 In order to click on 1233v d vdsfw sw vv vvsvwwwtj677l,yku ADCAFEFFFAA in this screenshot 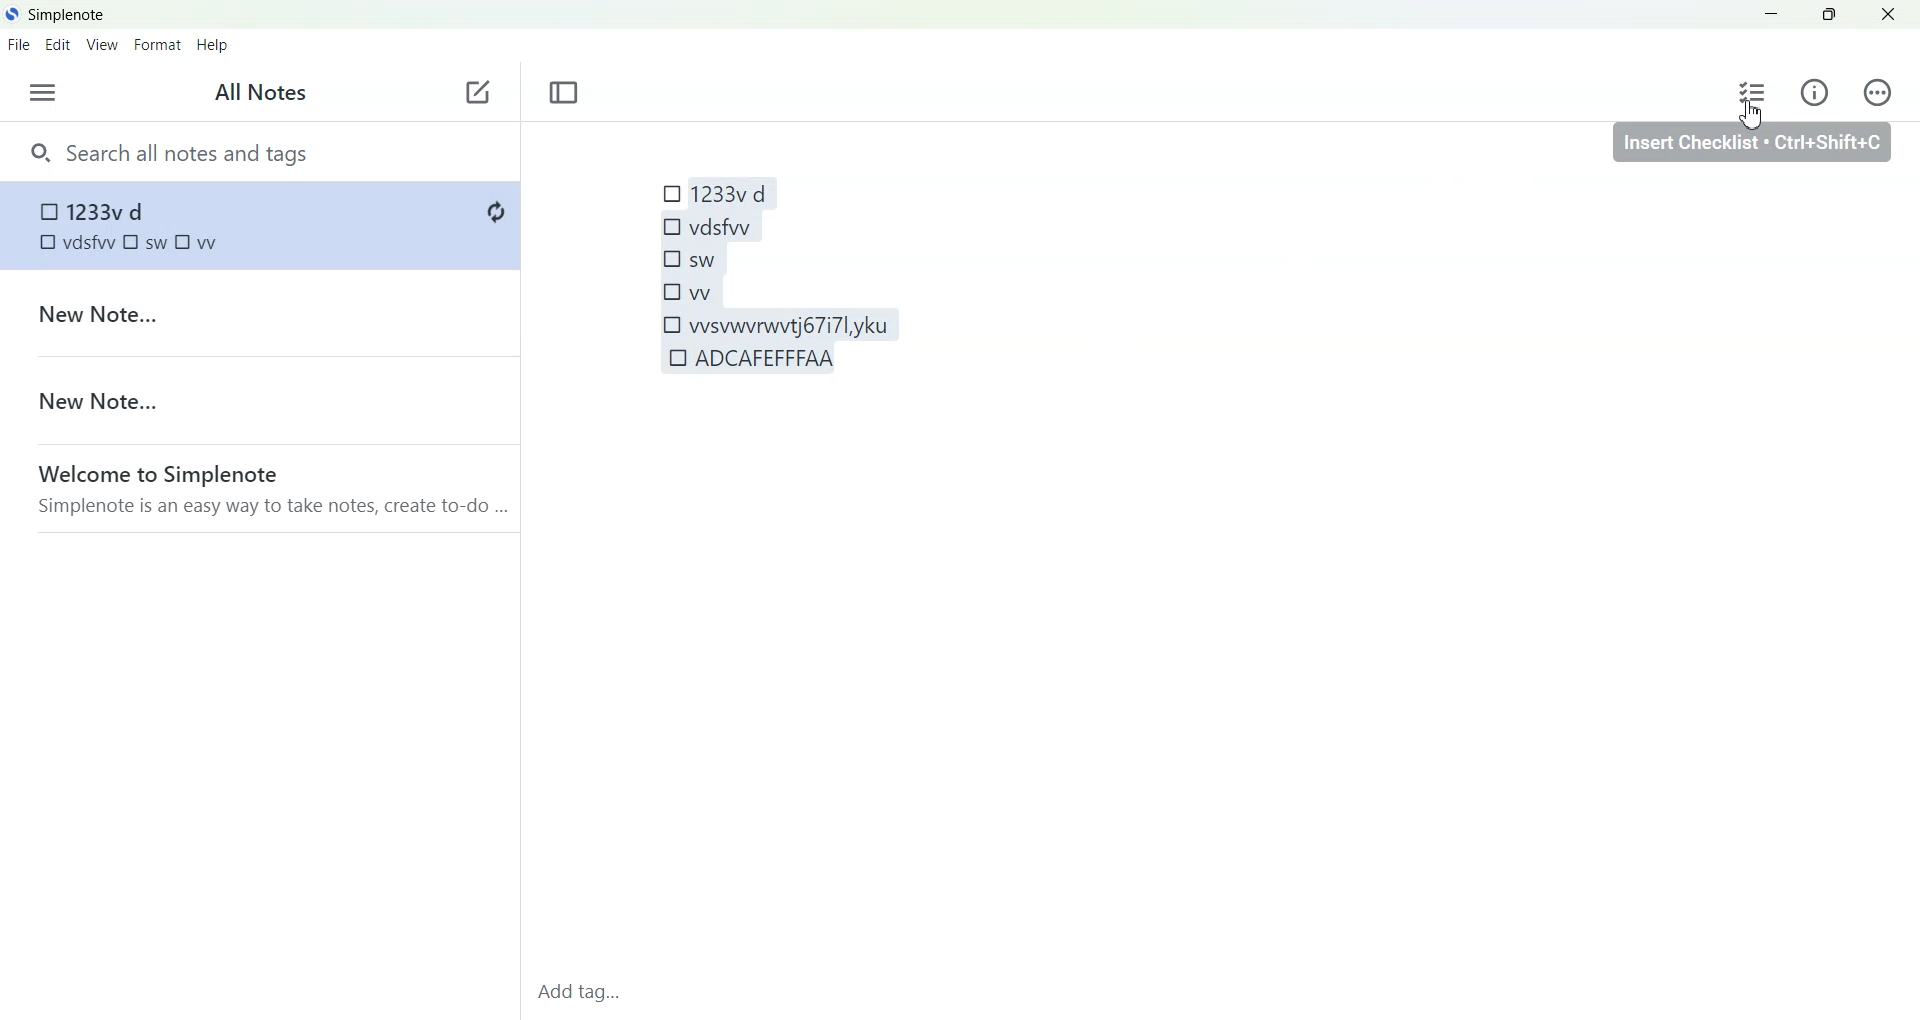, I will do `click(786, 286)`.